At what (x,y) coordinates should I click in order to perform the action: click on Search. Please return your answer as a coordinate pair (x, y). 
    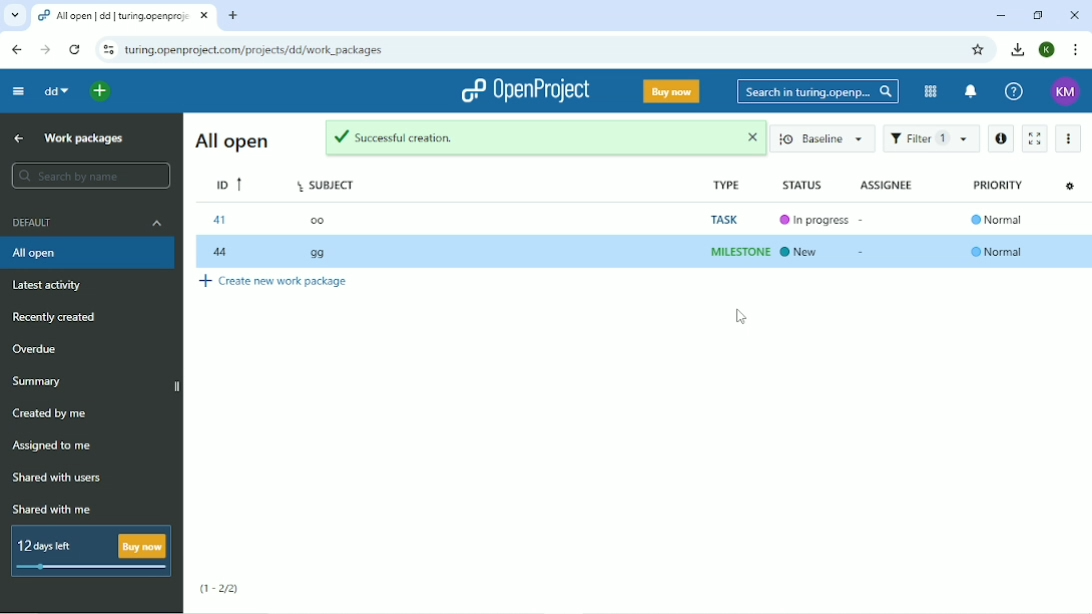
    Looking at the image, I should click on (818, 91).